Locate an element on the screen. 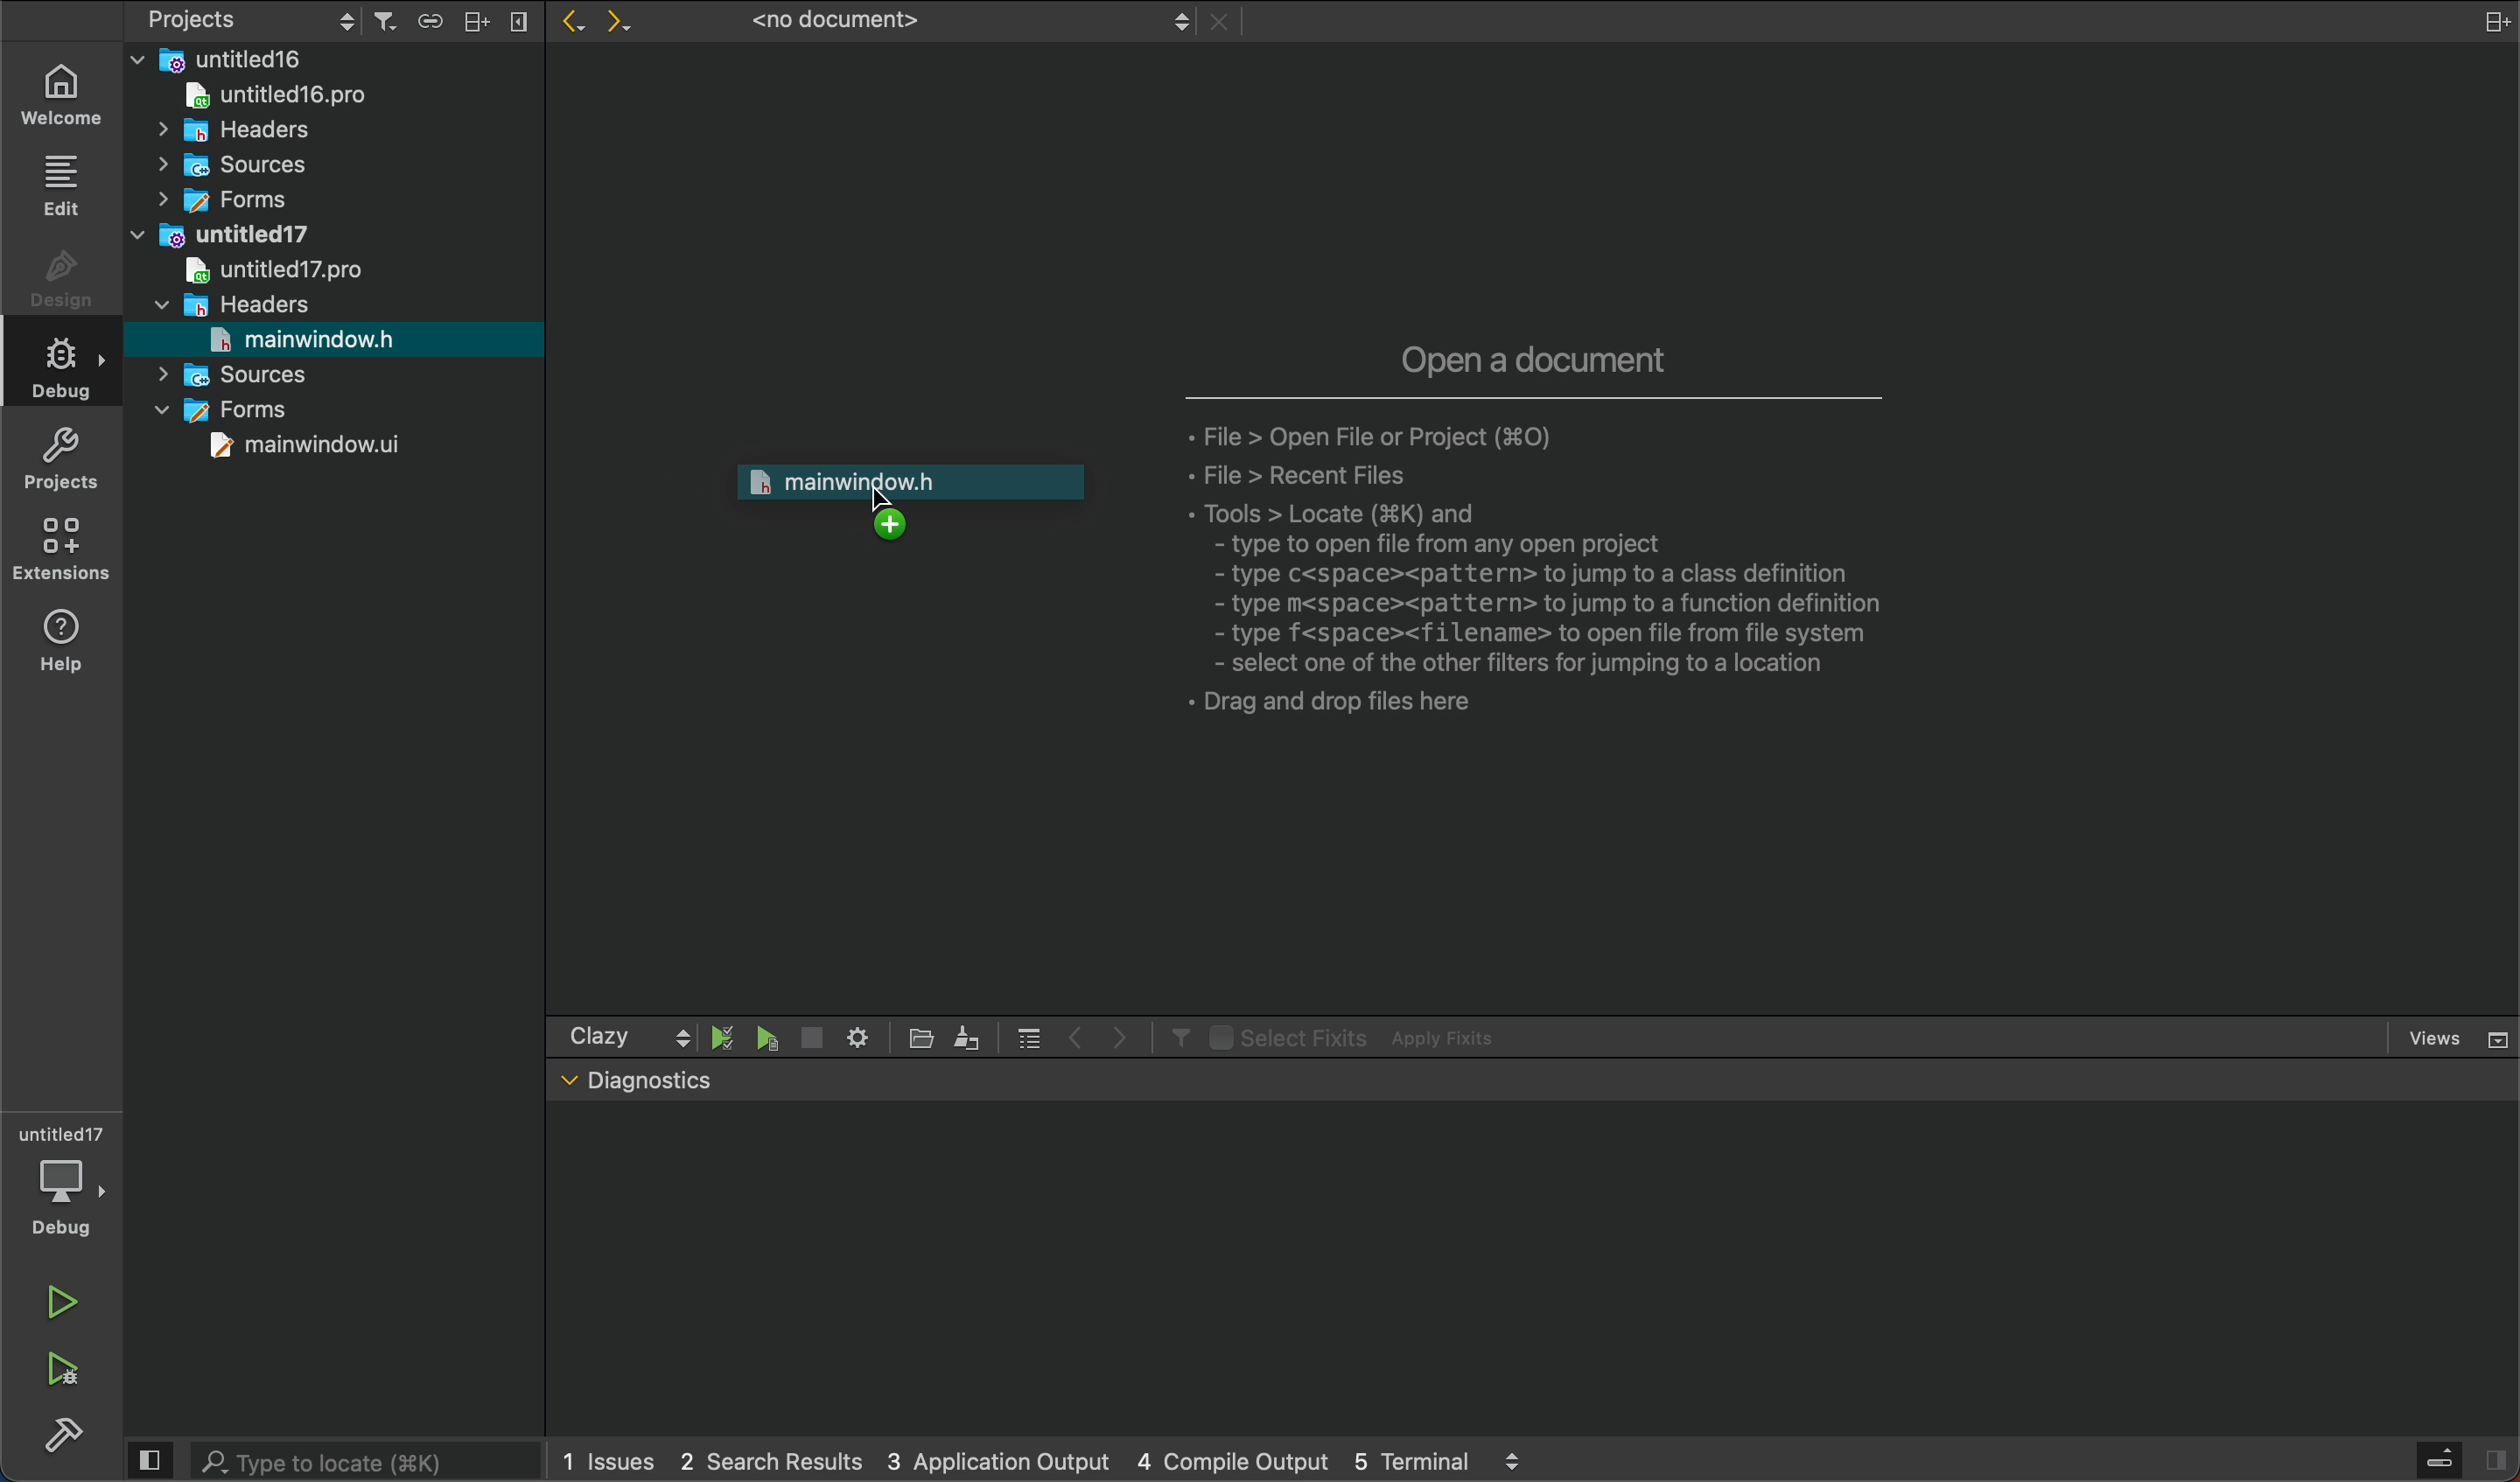 This screenshot has height=1482, width=2520. Logs is located at coordinates (1514, 1460).